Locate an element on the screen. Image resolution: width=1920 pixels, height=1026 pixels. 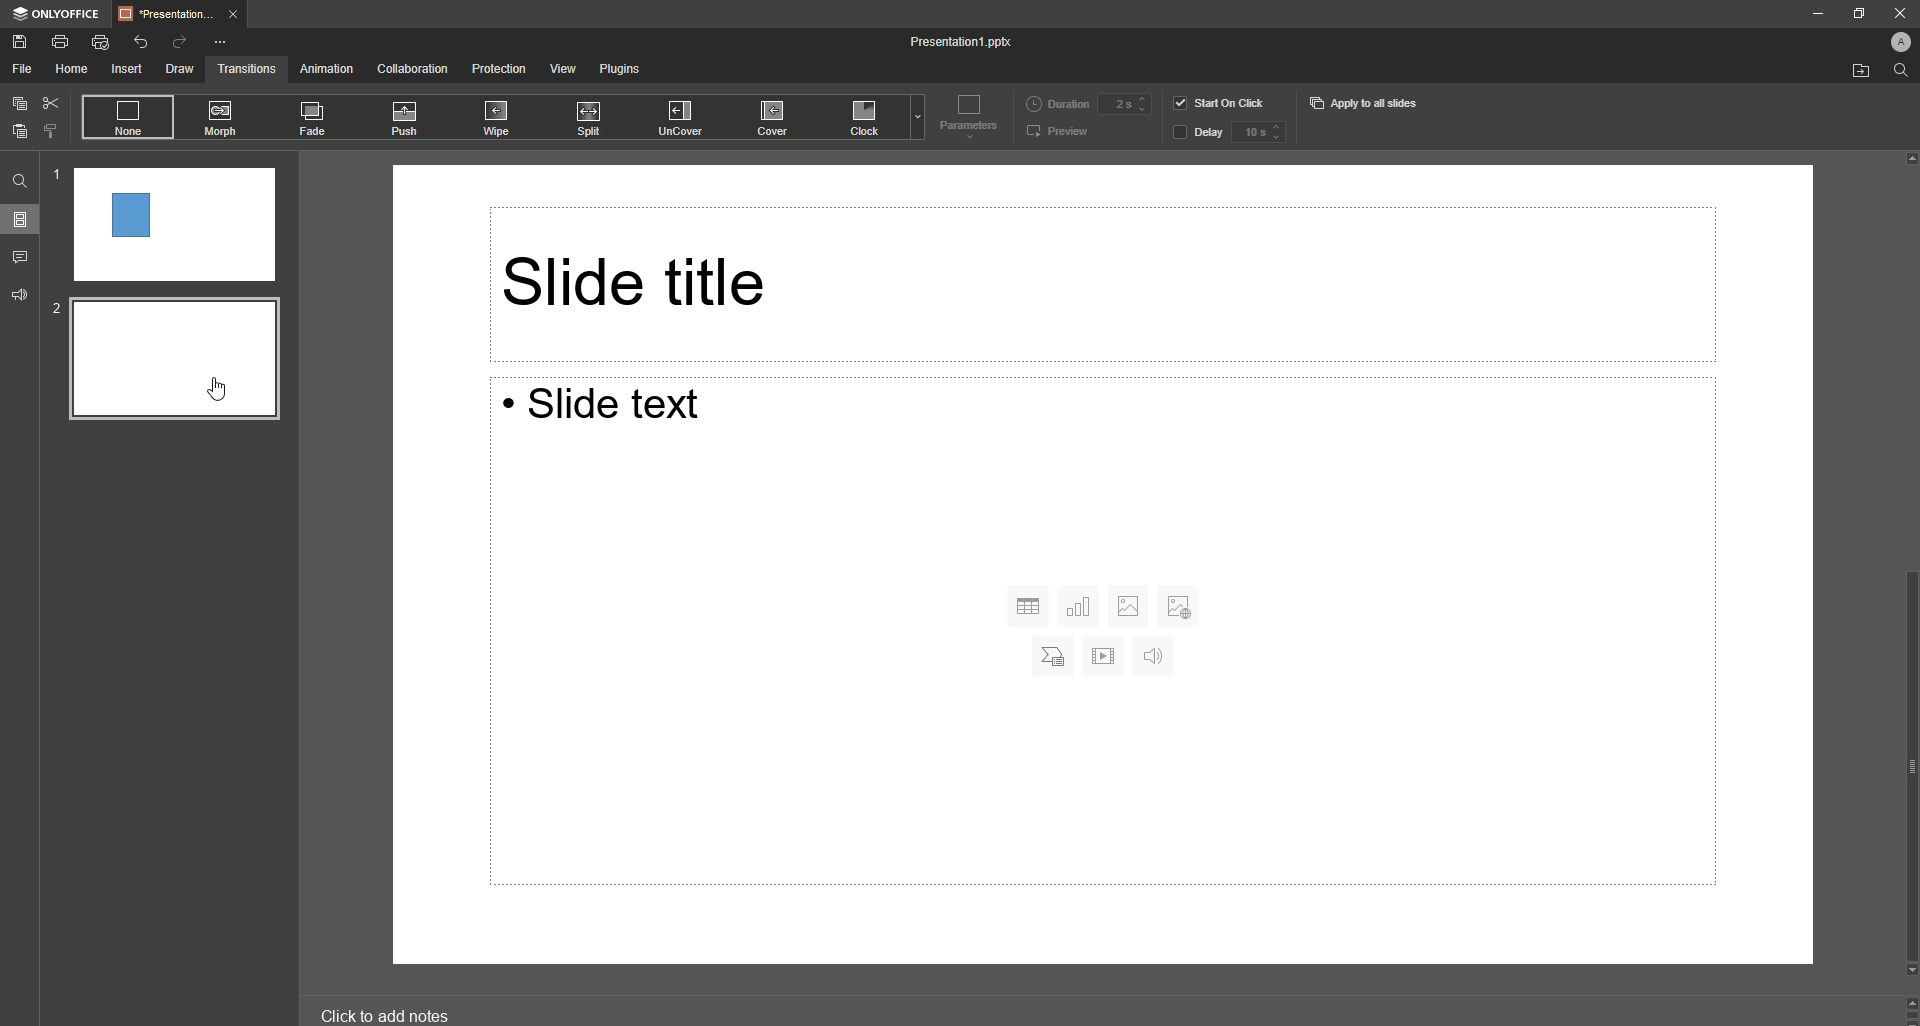
Close is located at coordinates (1897, 14).